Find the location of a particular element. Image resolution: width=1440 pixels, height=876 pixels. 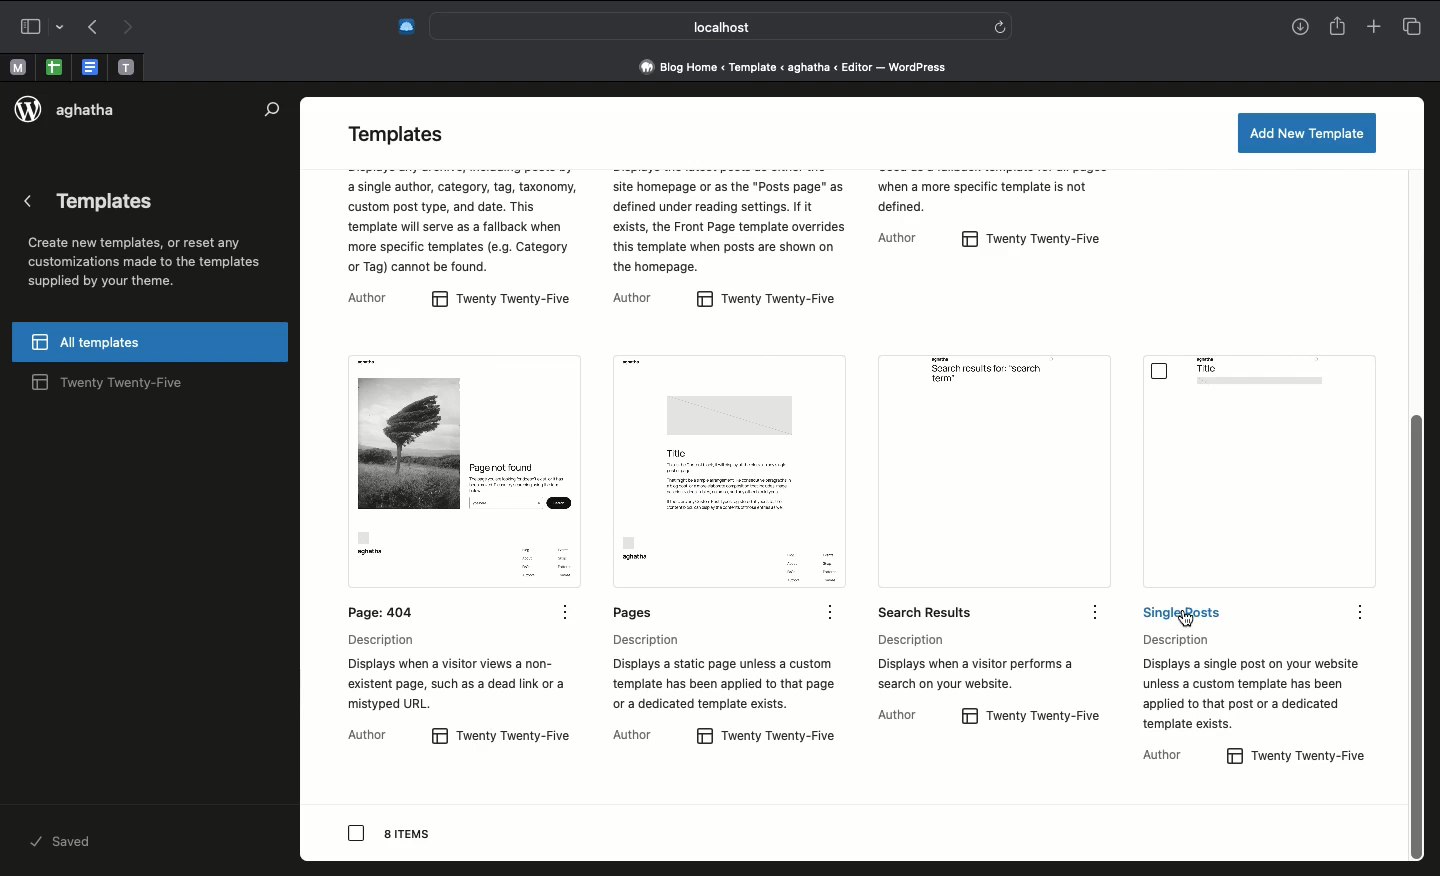

author is located at coordinates (904, 240).